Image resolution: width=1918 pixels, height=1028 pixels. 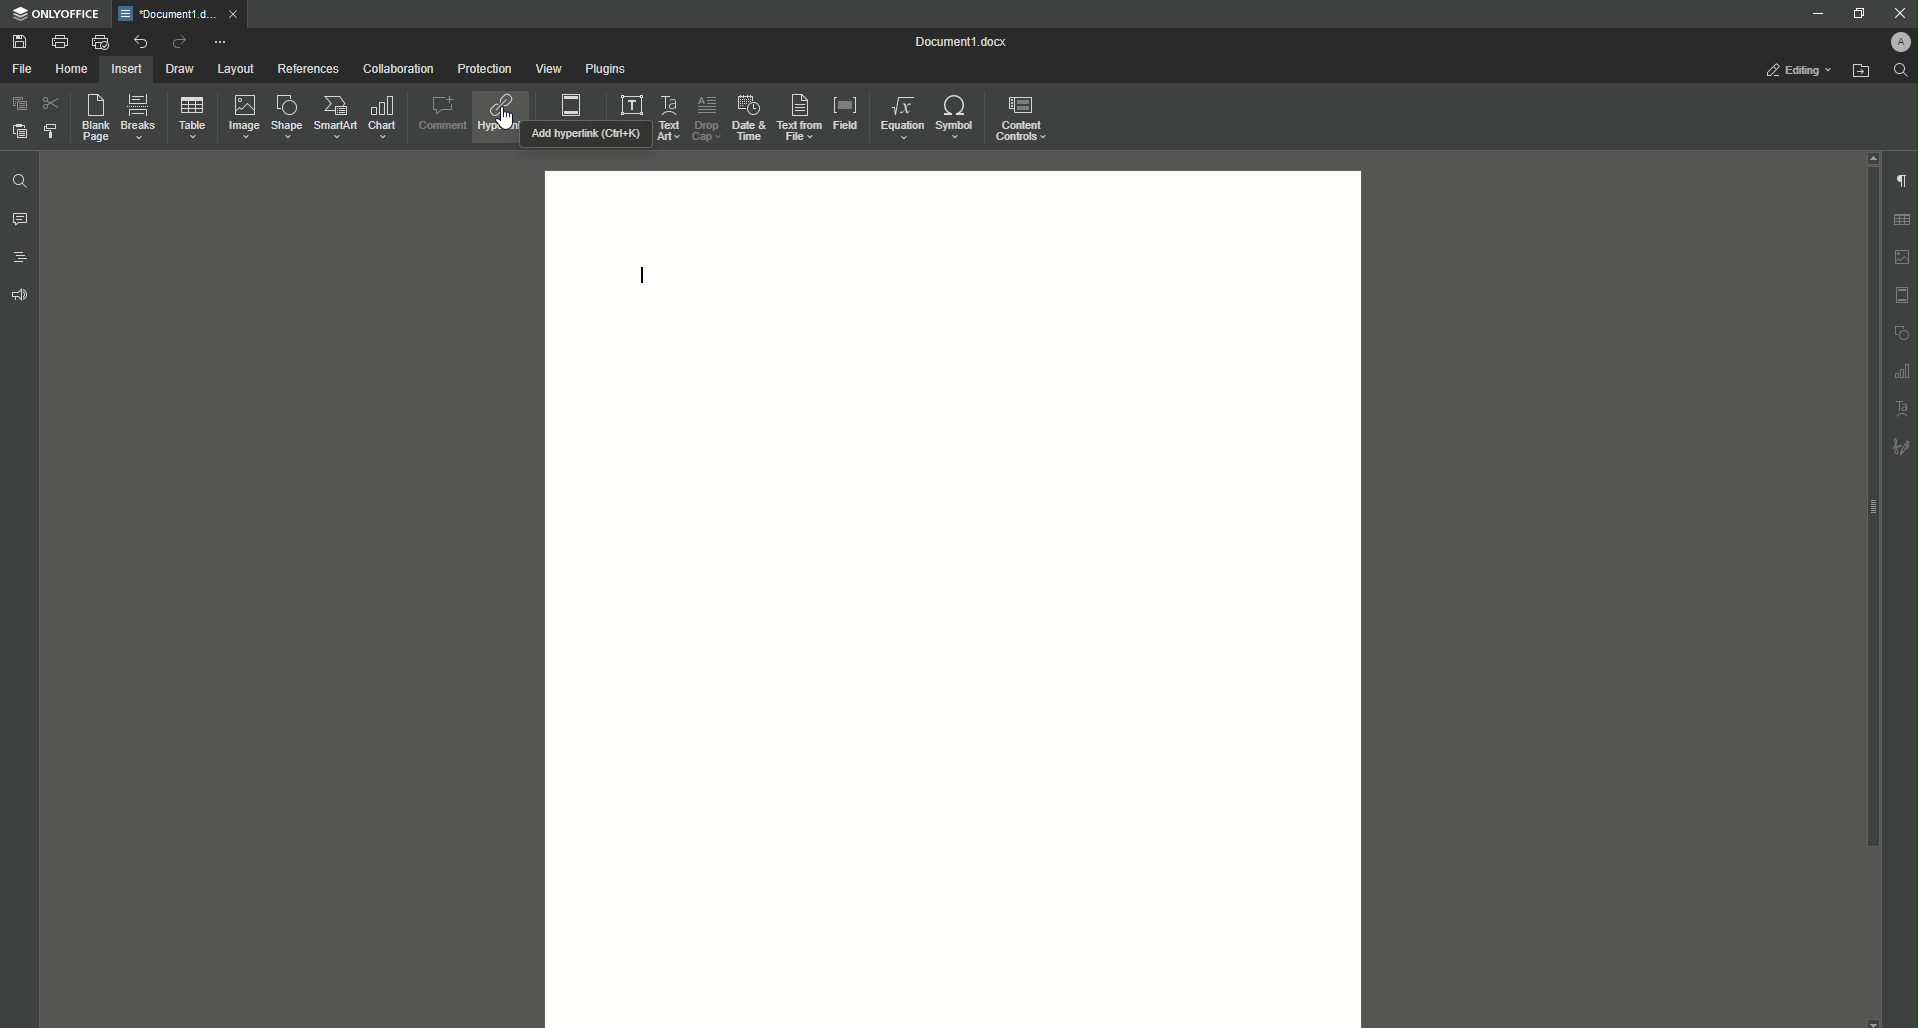 I want to click on Find, so click(x=1901, y=70).